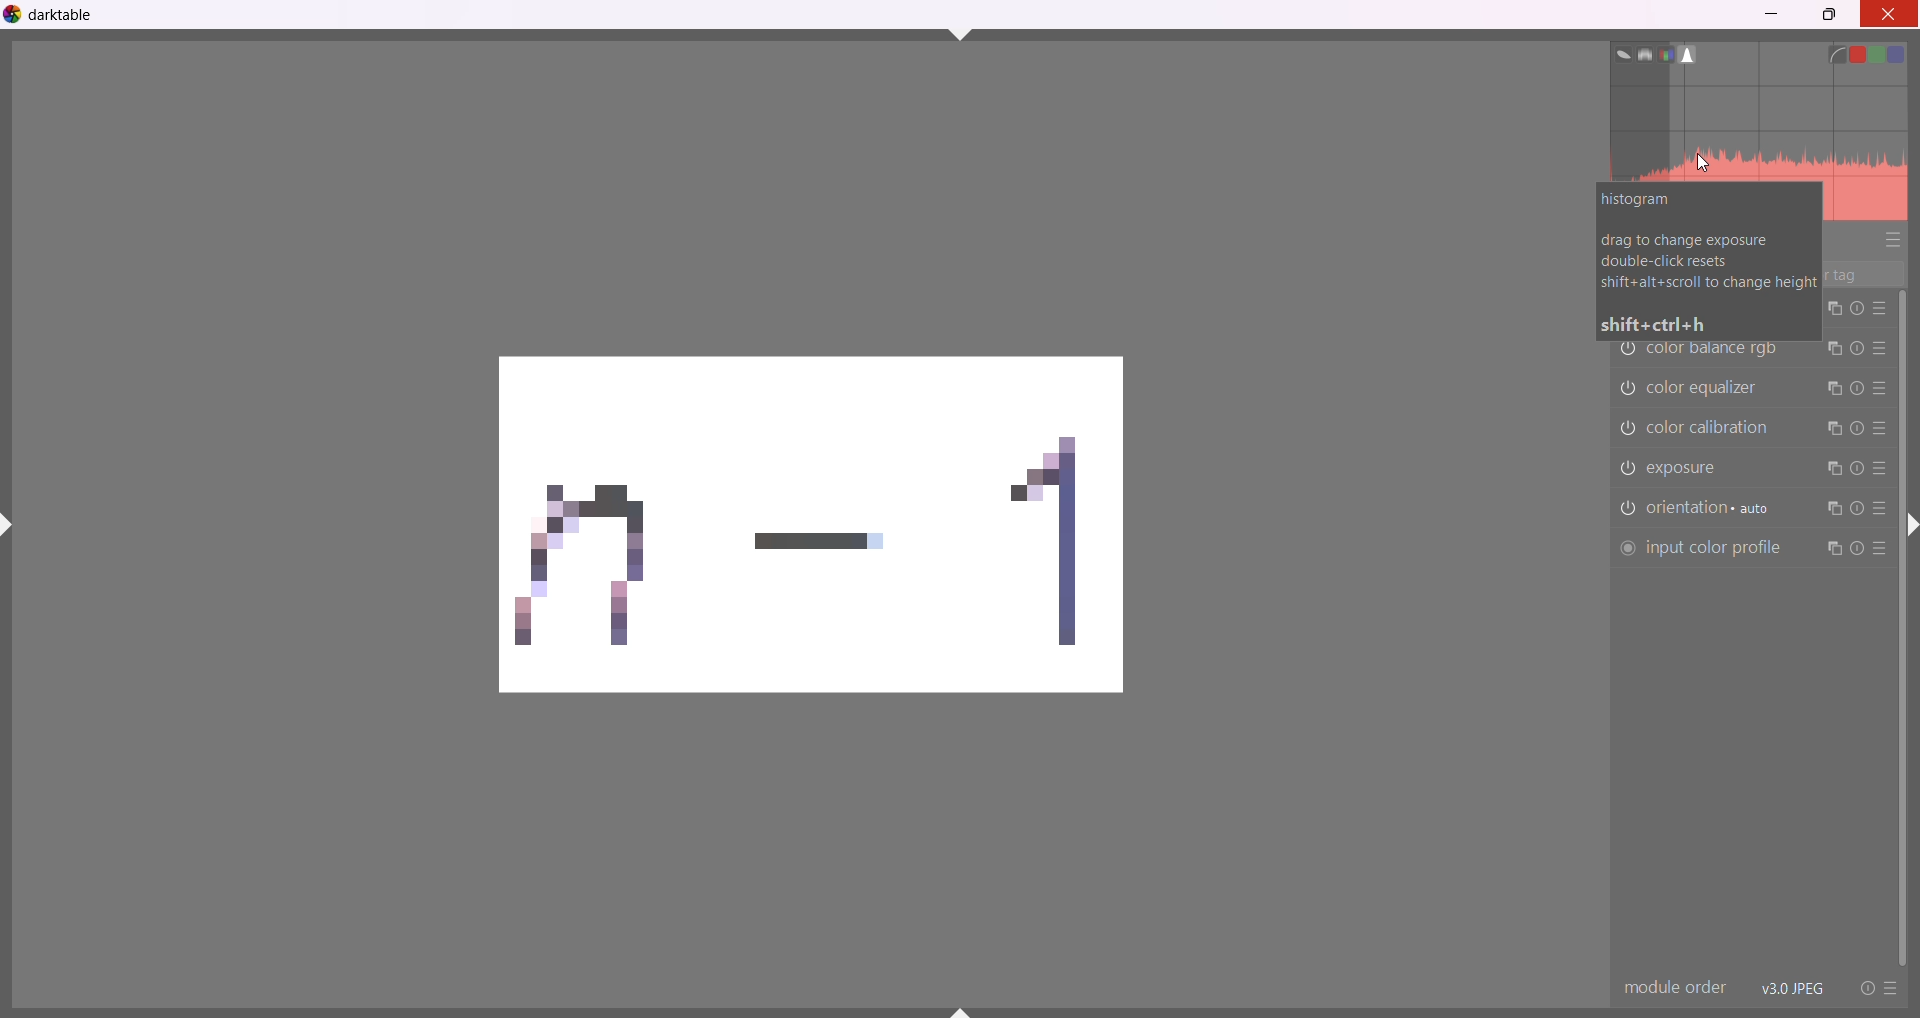  I want to click on preset, so click(1891, 989).